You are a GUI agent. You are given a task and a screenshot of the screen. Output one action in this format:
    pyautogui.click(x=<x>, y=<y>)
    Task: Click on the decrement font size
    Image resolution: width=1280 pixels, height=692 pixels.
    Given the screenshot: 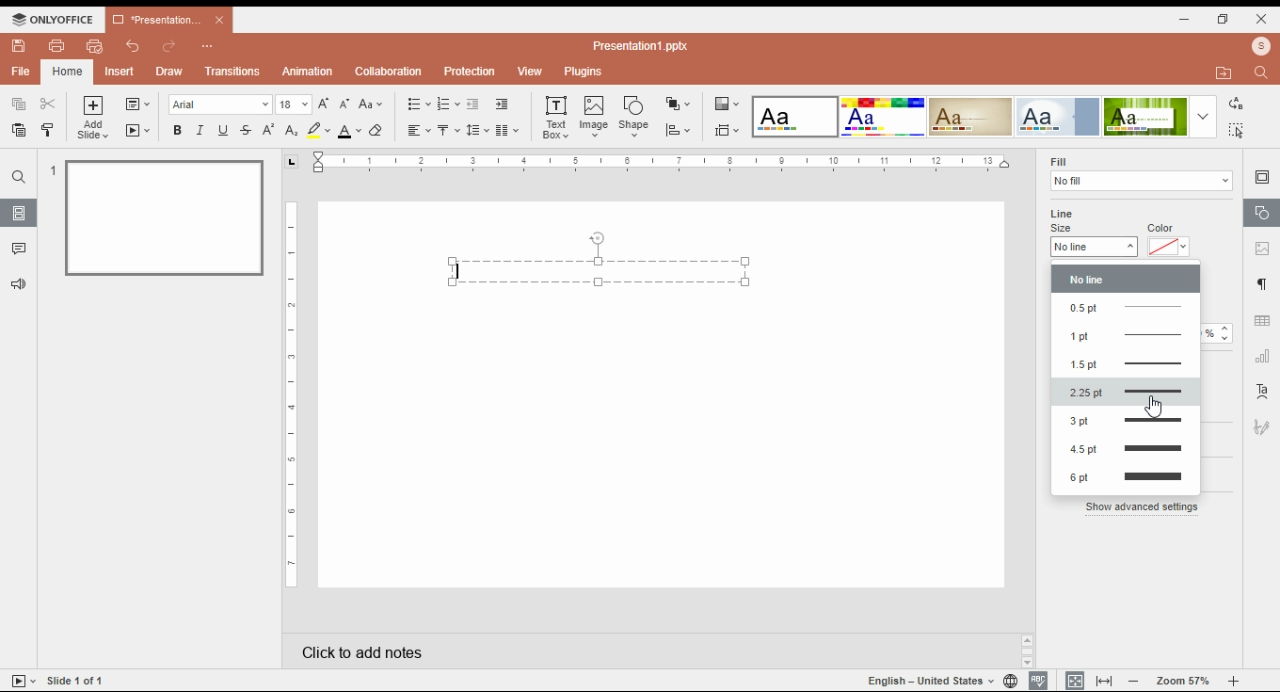 What is the action you would take?
    pyautogui.click(x=345, y=103)
    